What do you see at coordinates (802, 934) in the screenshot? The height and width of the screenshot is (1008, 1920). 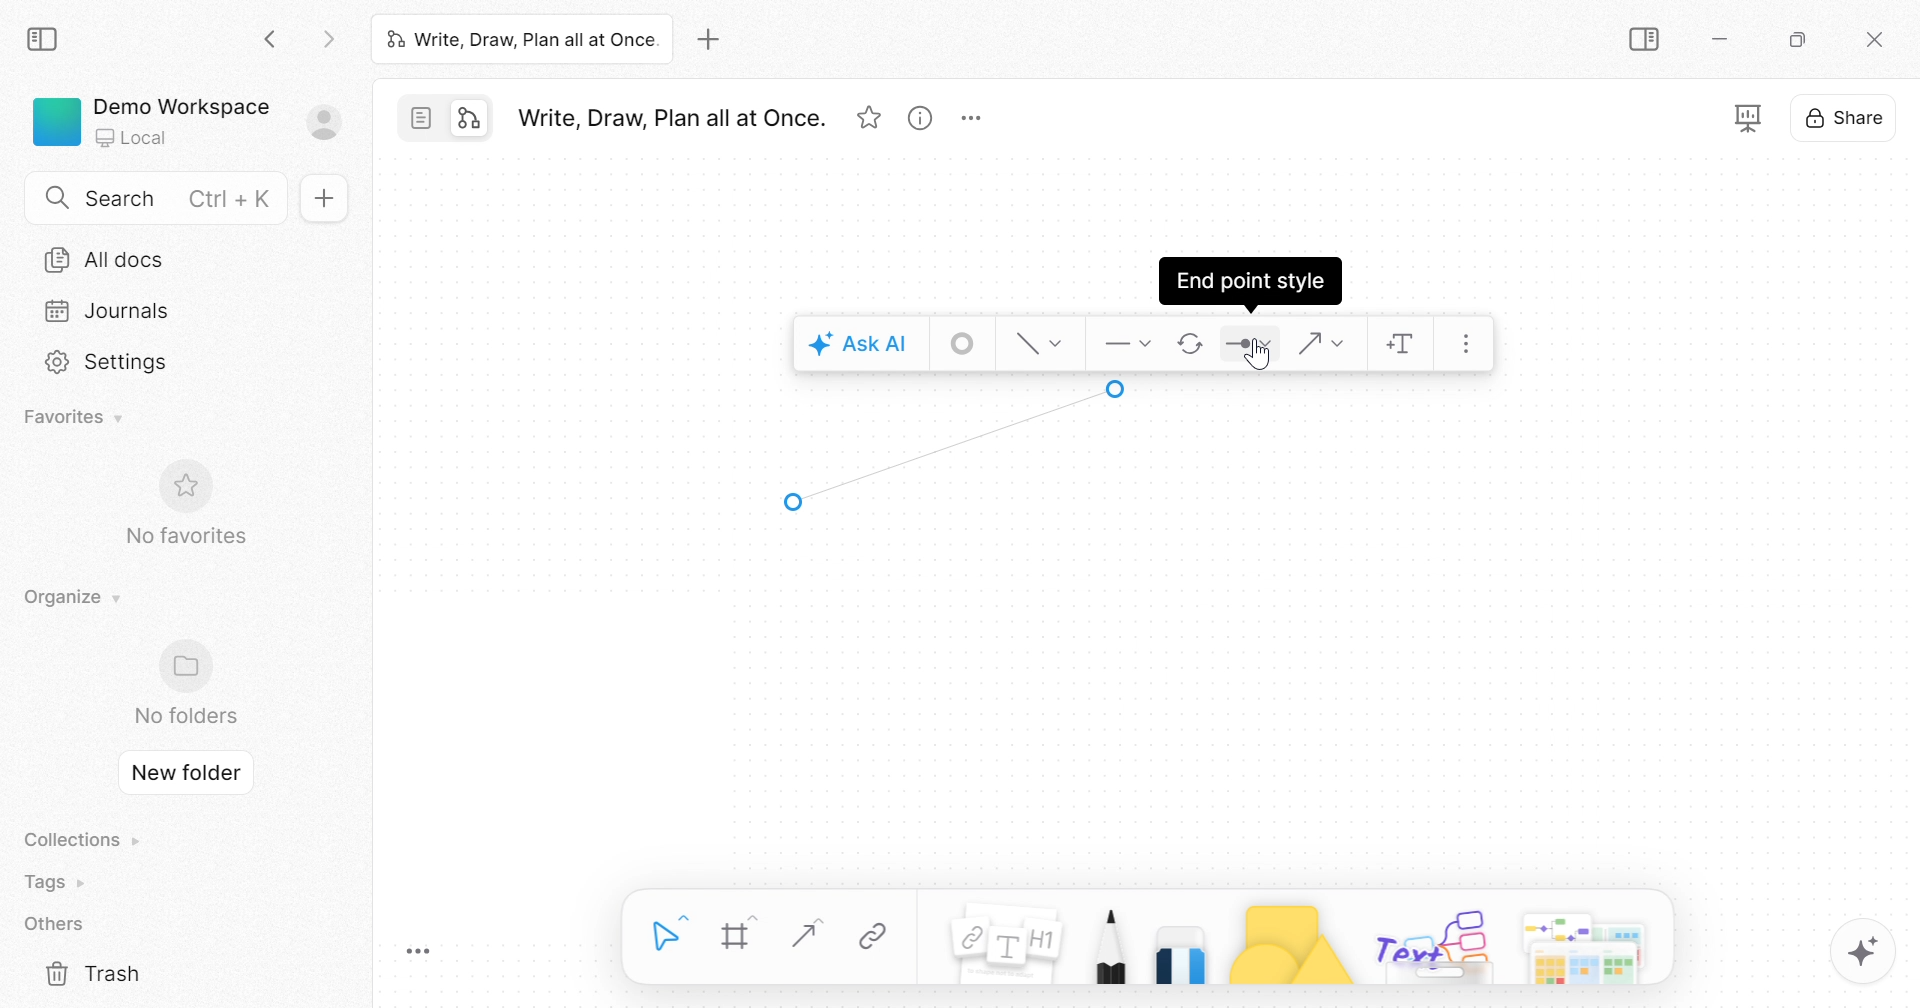 I see `Straight` at bounding box center [802, 934].